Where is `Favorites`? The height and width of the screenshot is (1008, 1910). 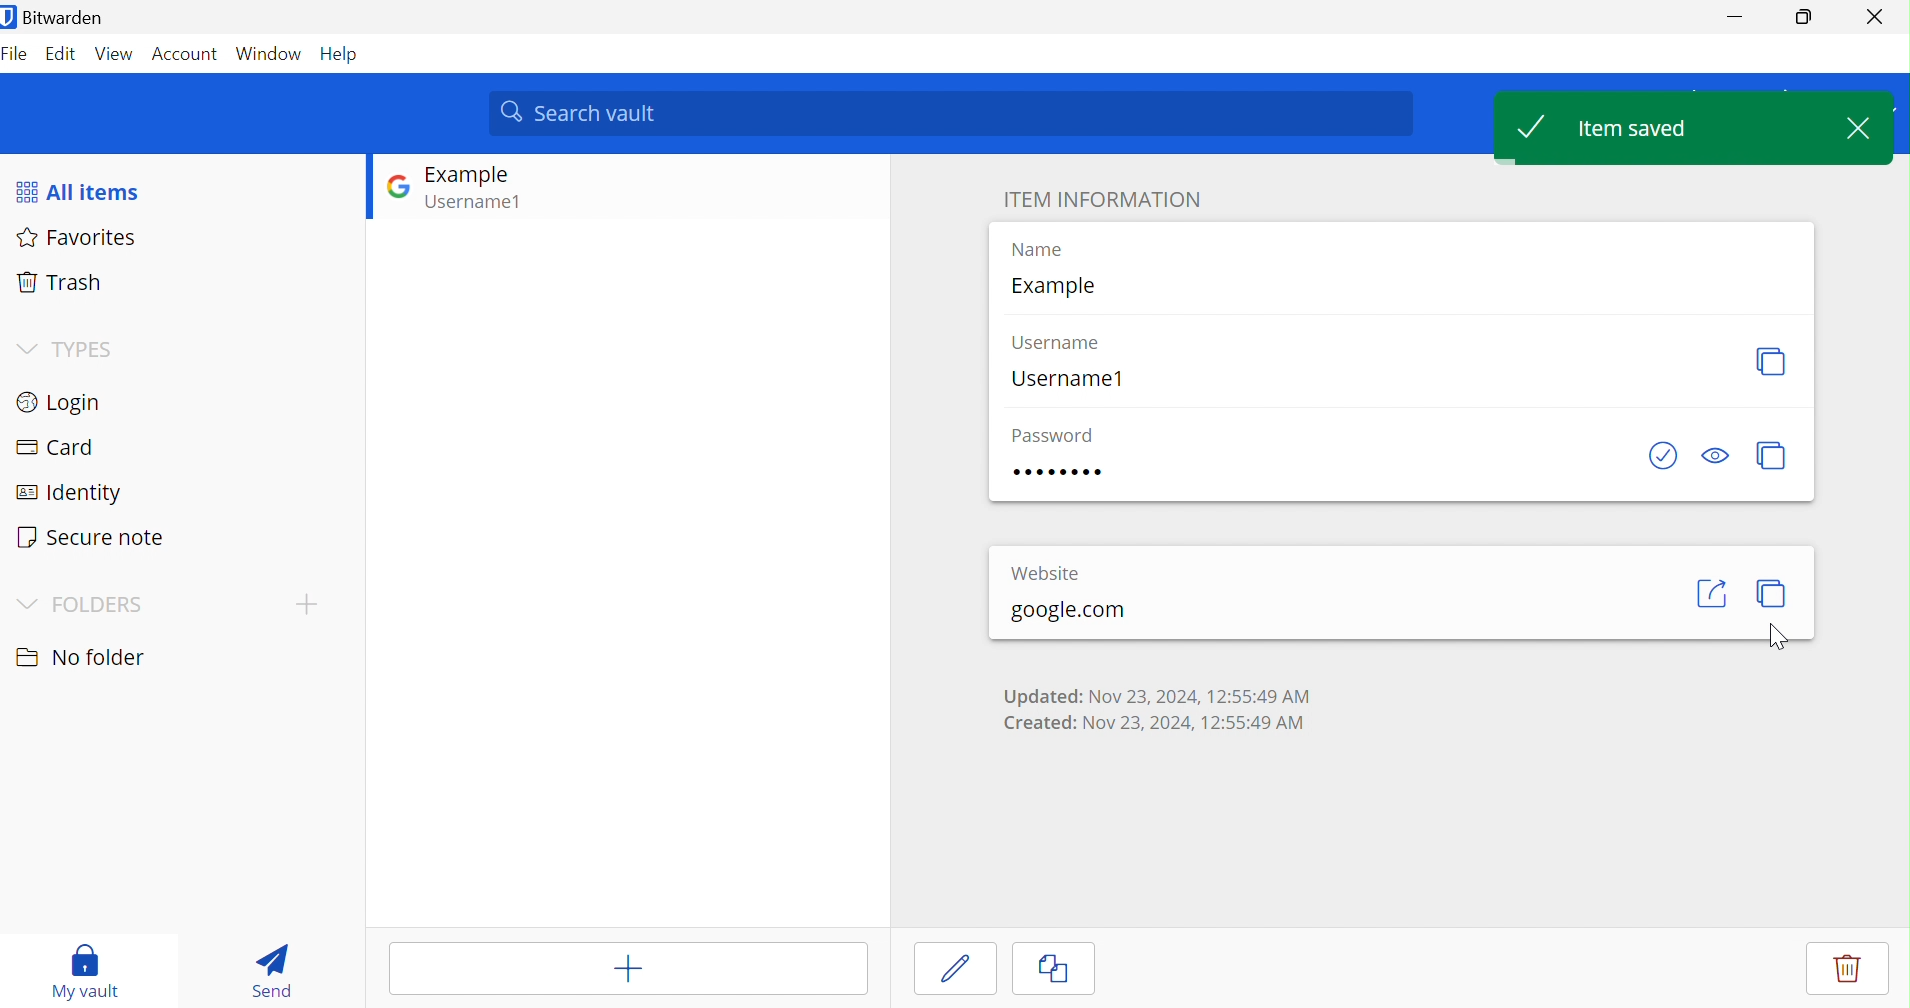
Favorites is located at coordinates (83, 239).